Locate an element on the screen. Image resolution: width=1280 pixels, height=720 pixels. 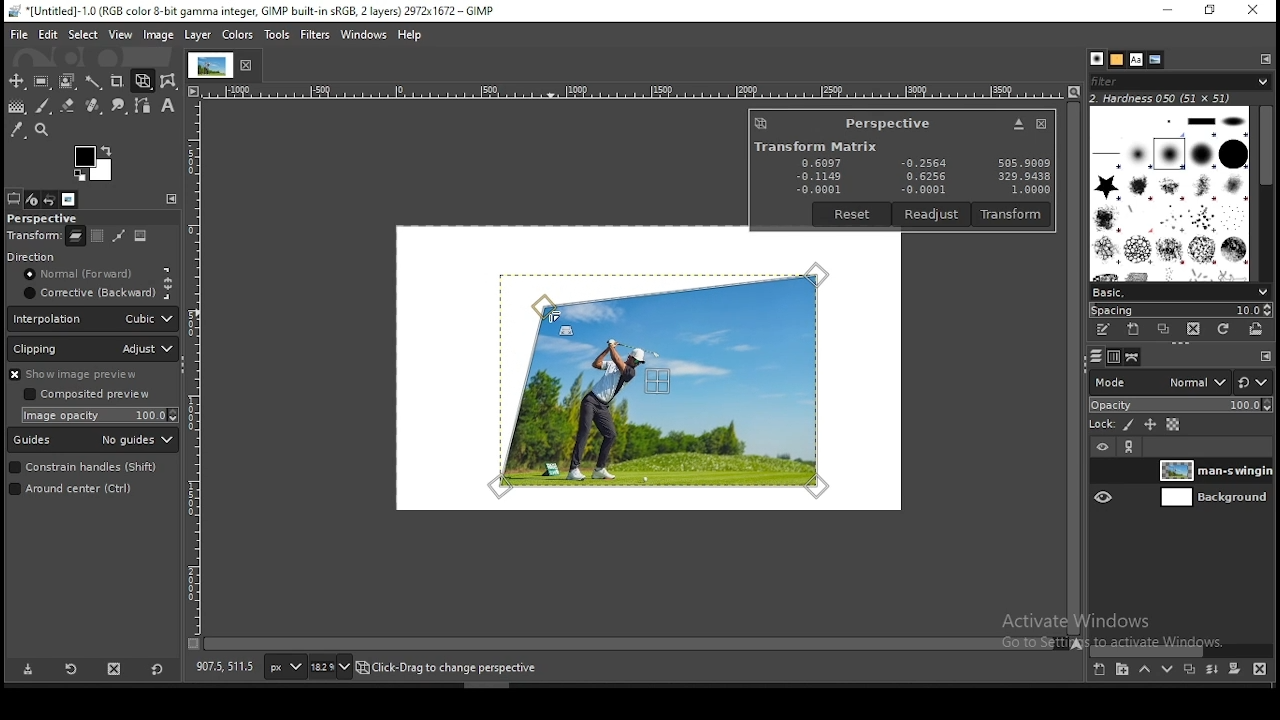
layer is located at coordinates (74, 239).